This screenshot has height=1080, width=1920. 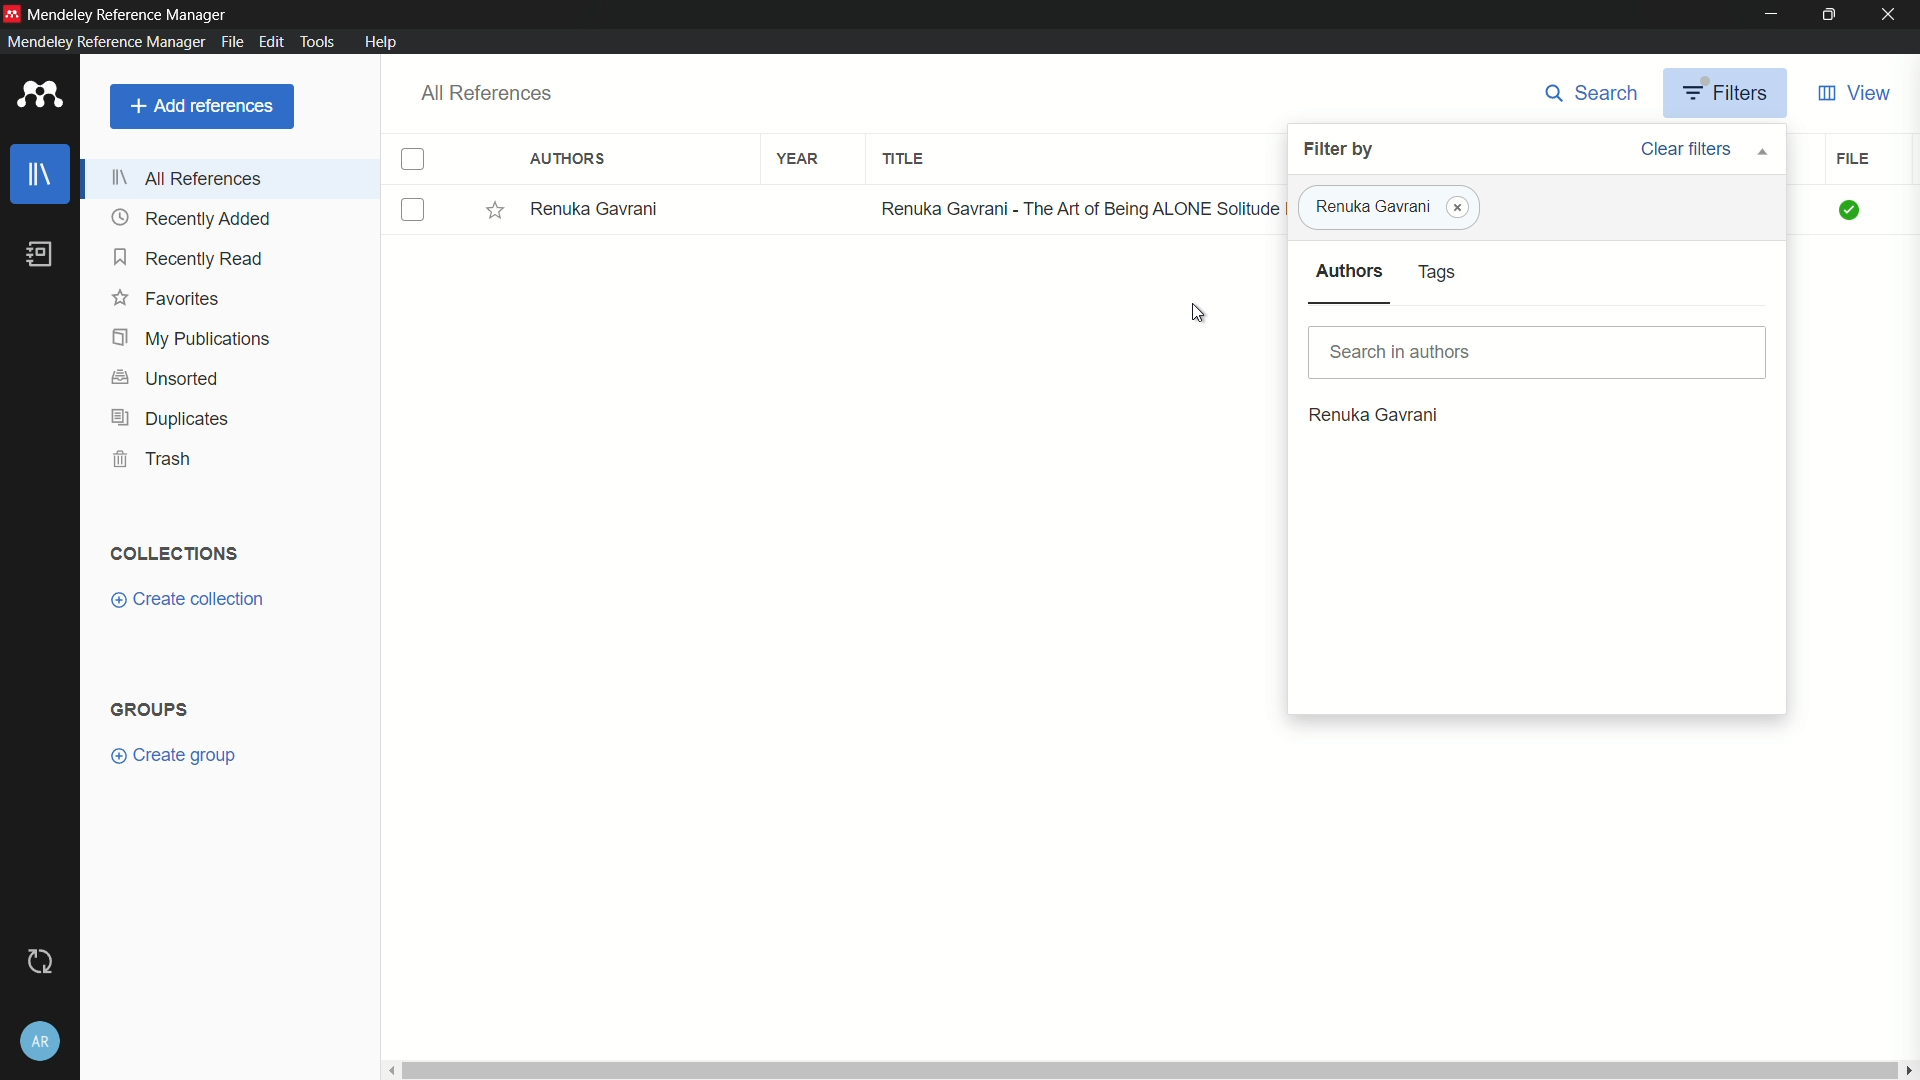 I want to click on all references, so click(x=188, y=178).